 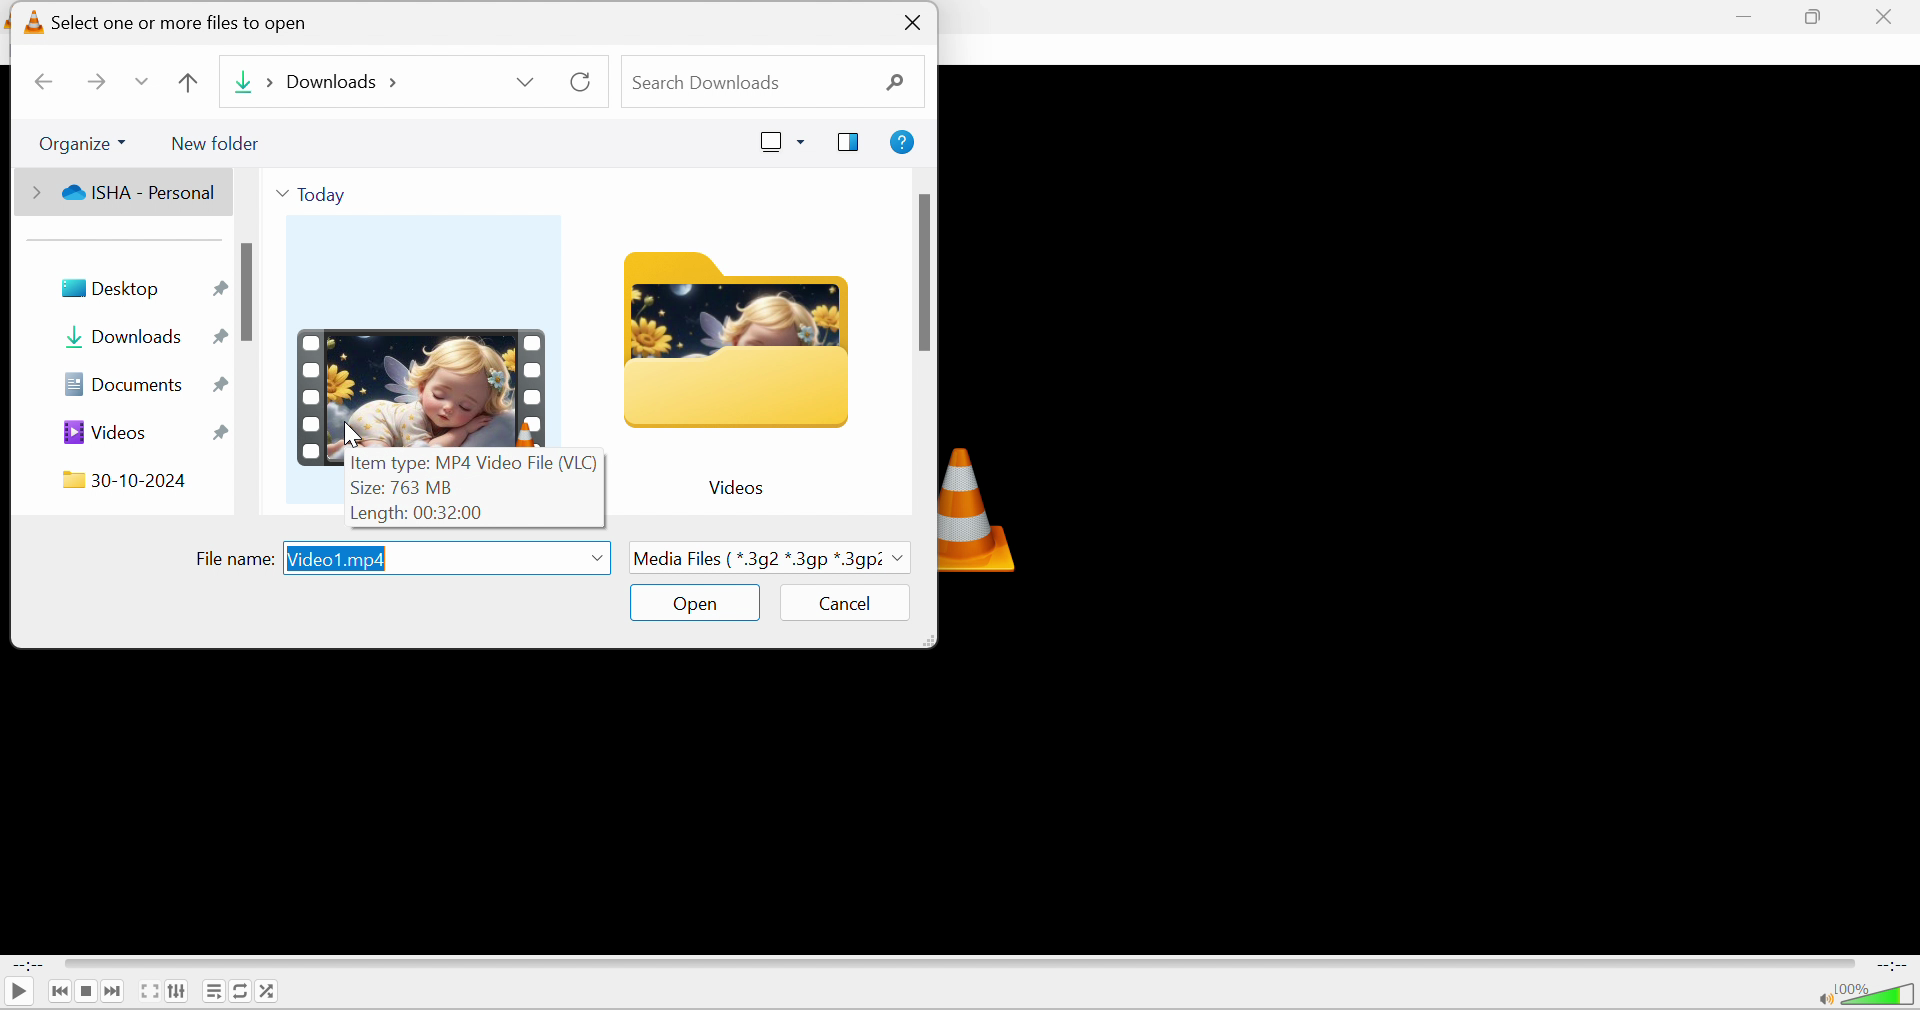 I want to click on Cancel, so click(x=847, y=601).